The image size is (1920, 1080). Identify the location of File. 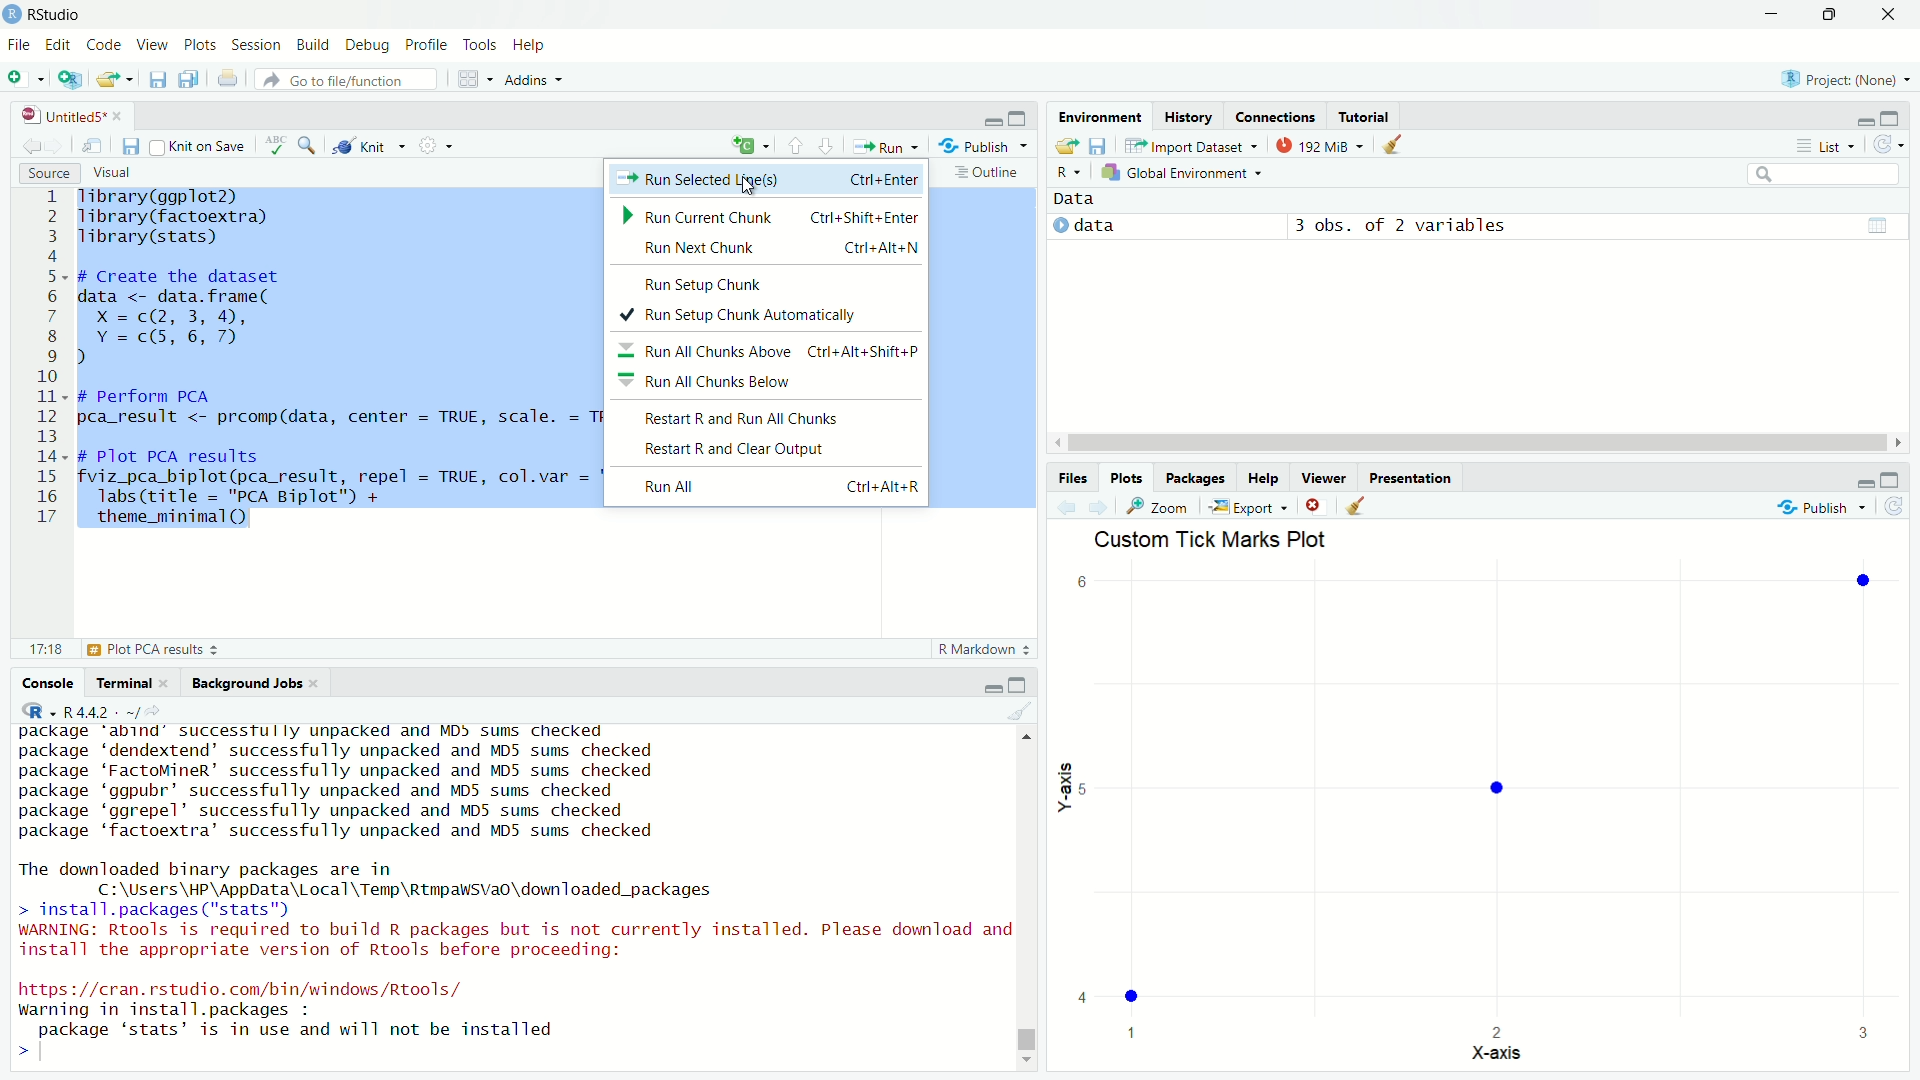
(20, 46).